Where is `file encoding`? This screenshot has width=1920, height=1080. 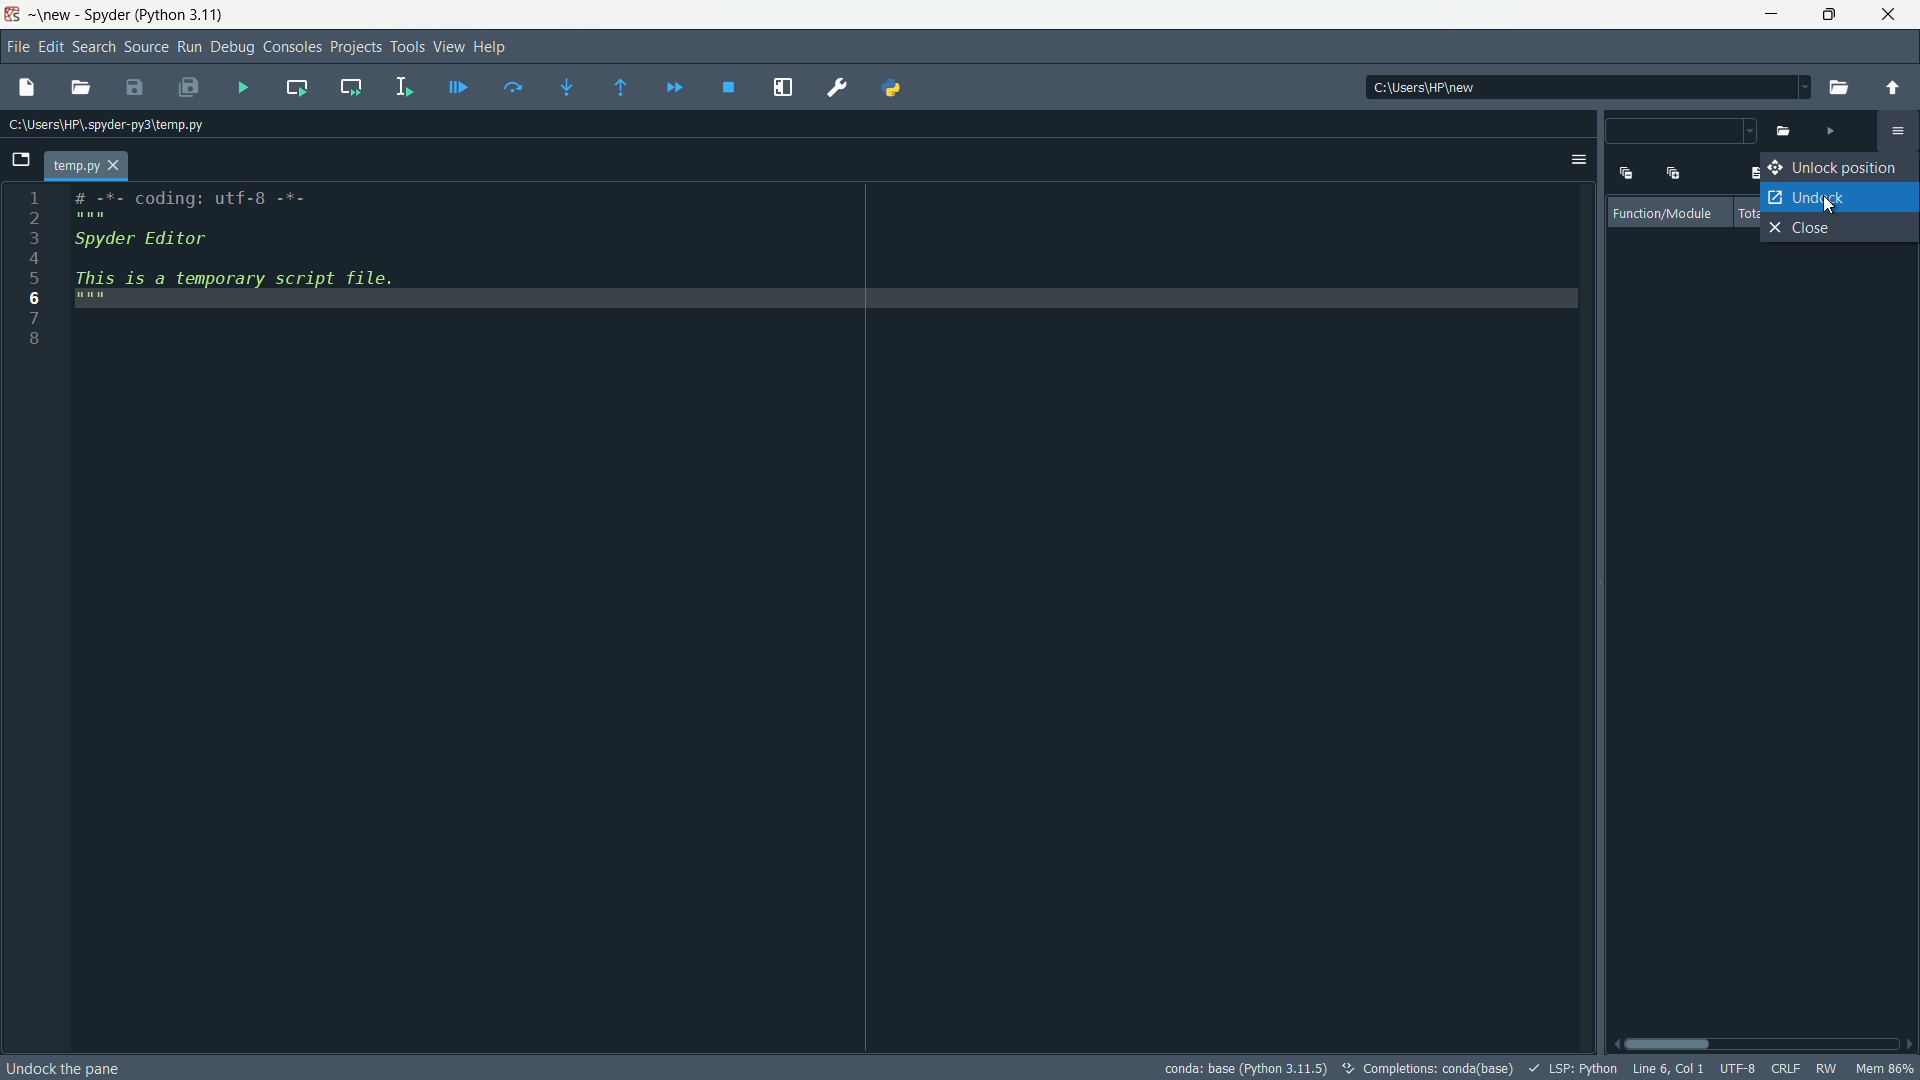 file encoding is located at coordinates (1737, 1070).